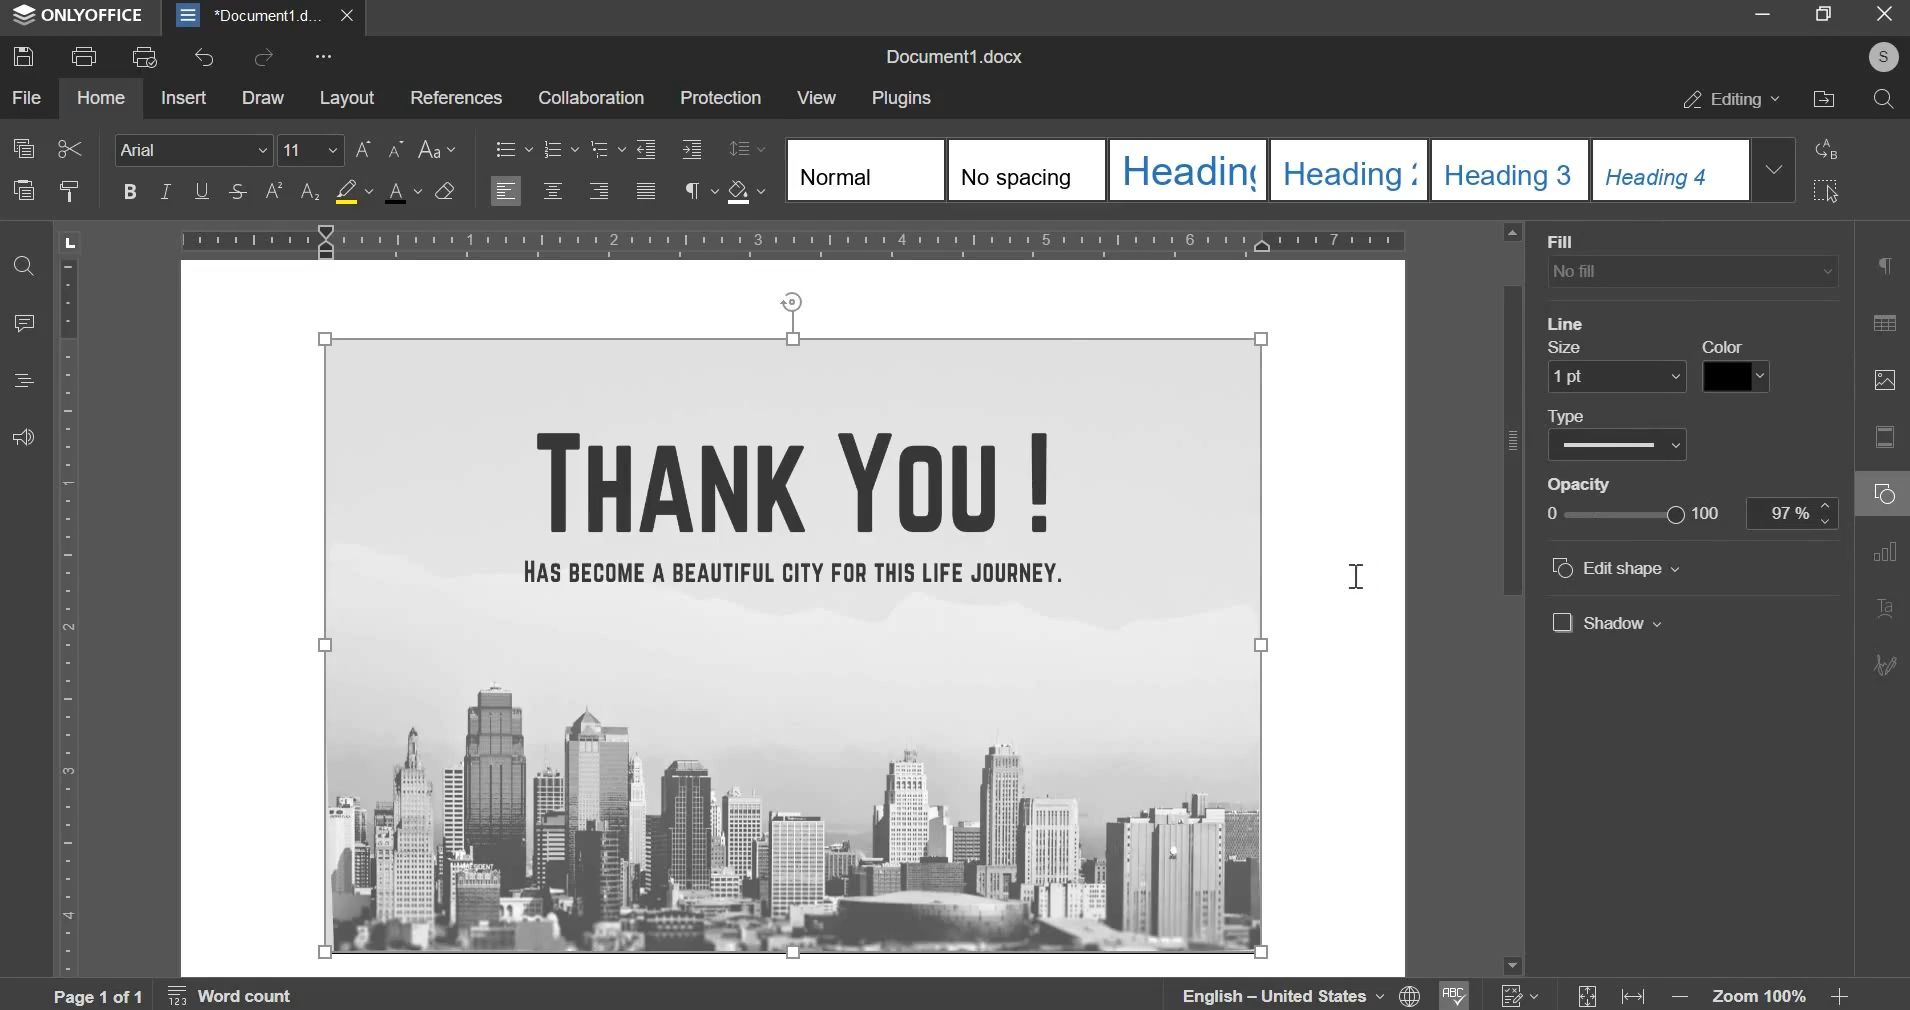 This screenshot has height=1010, width=1910. What do you see at coordinates (1620, 437) in the screenshot?
I see `Type` at bounding box center [1620, 437].